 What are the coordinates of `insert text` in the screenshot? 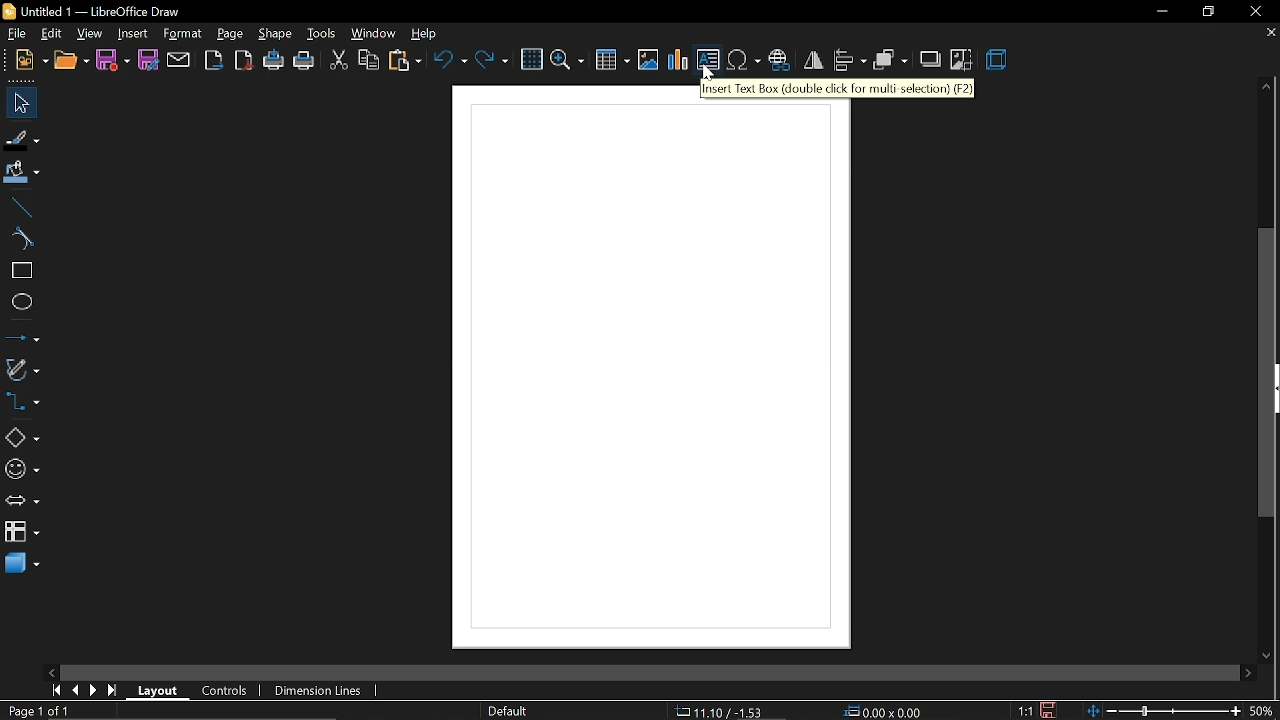 It's located at (708, 62).